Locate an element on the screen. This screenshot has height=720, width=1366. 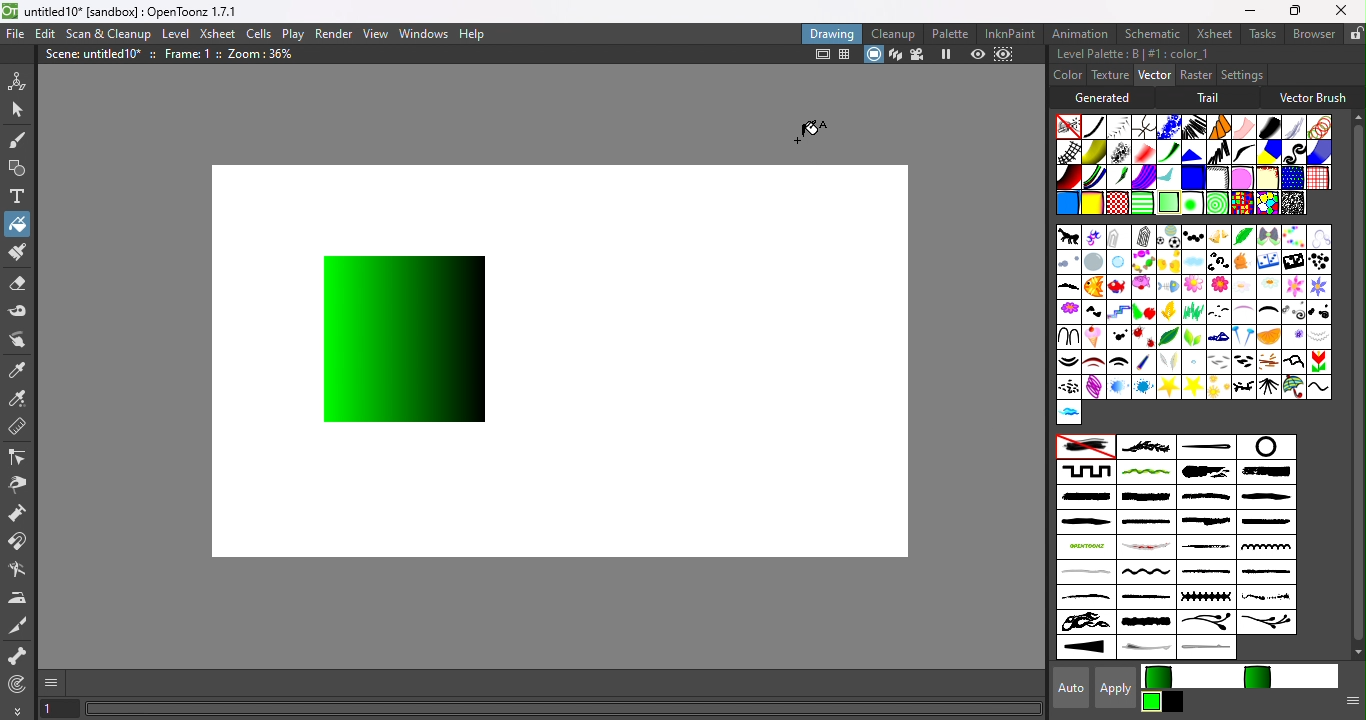
small_brush2 is located at coordinates (1265, 573).